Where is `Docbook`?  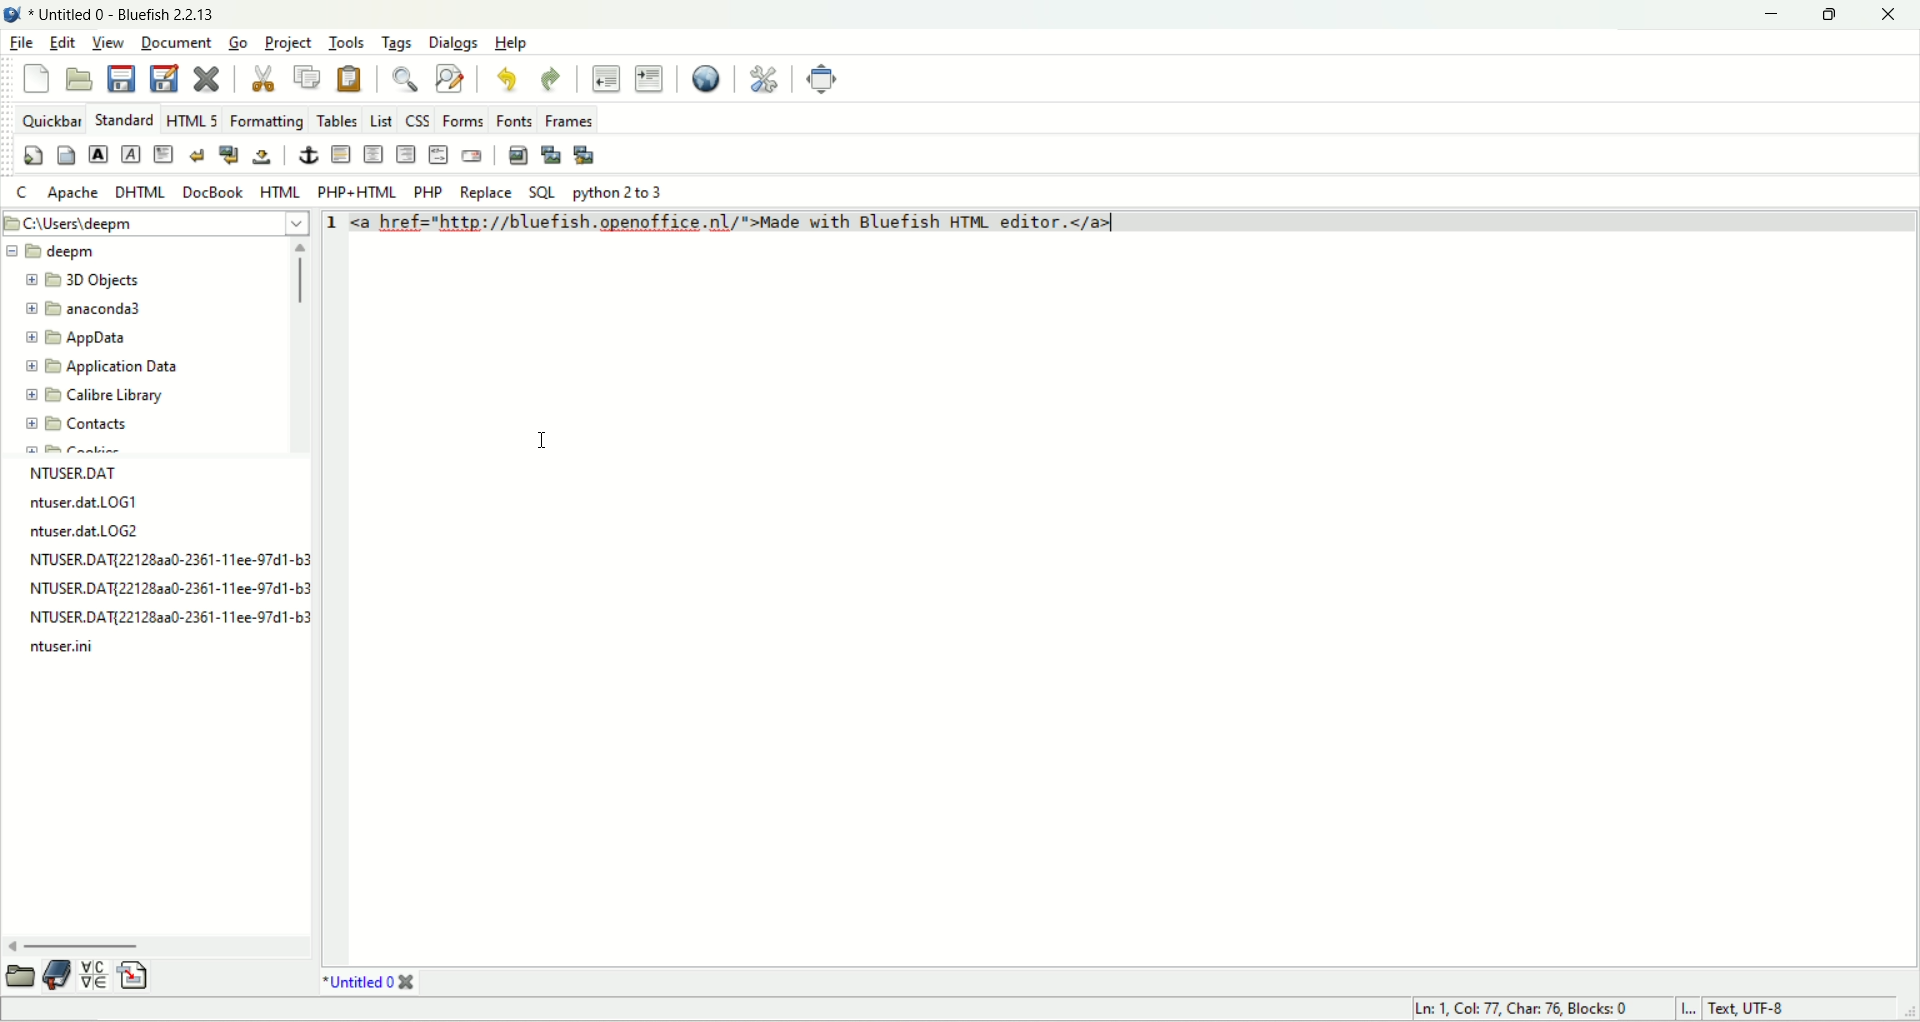 Docbook is located at coordinates (215, 193).